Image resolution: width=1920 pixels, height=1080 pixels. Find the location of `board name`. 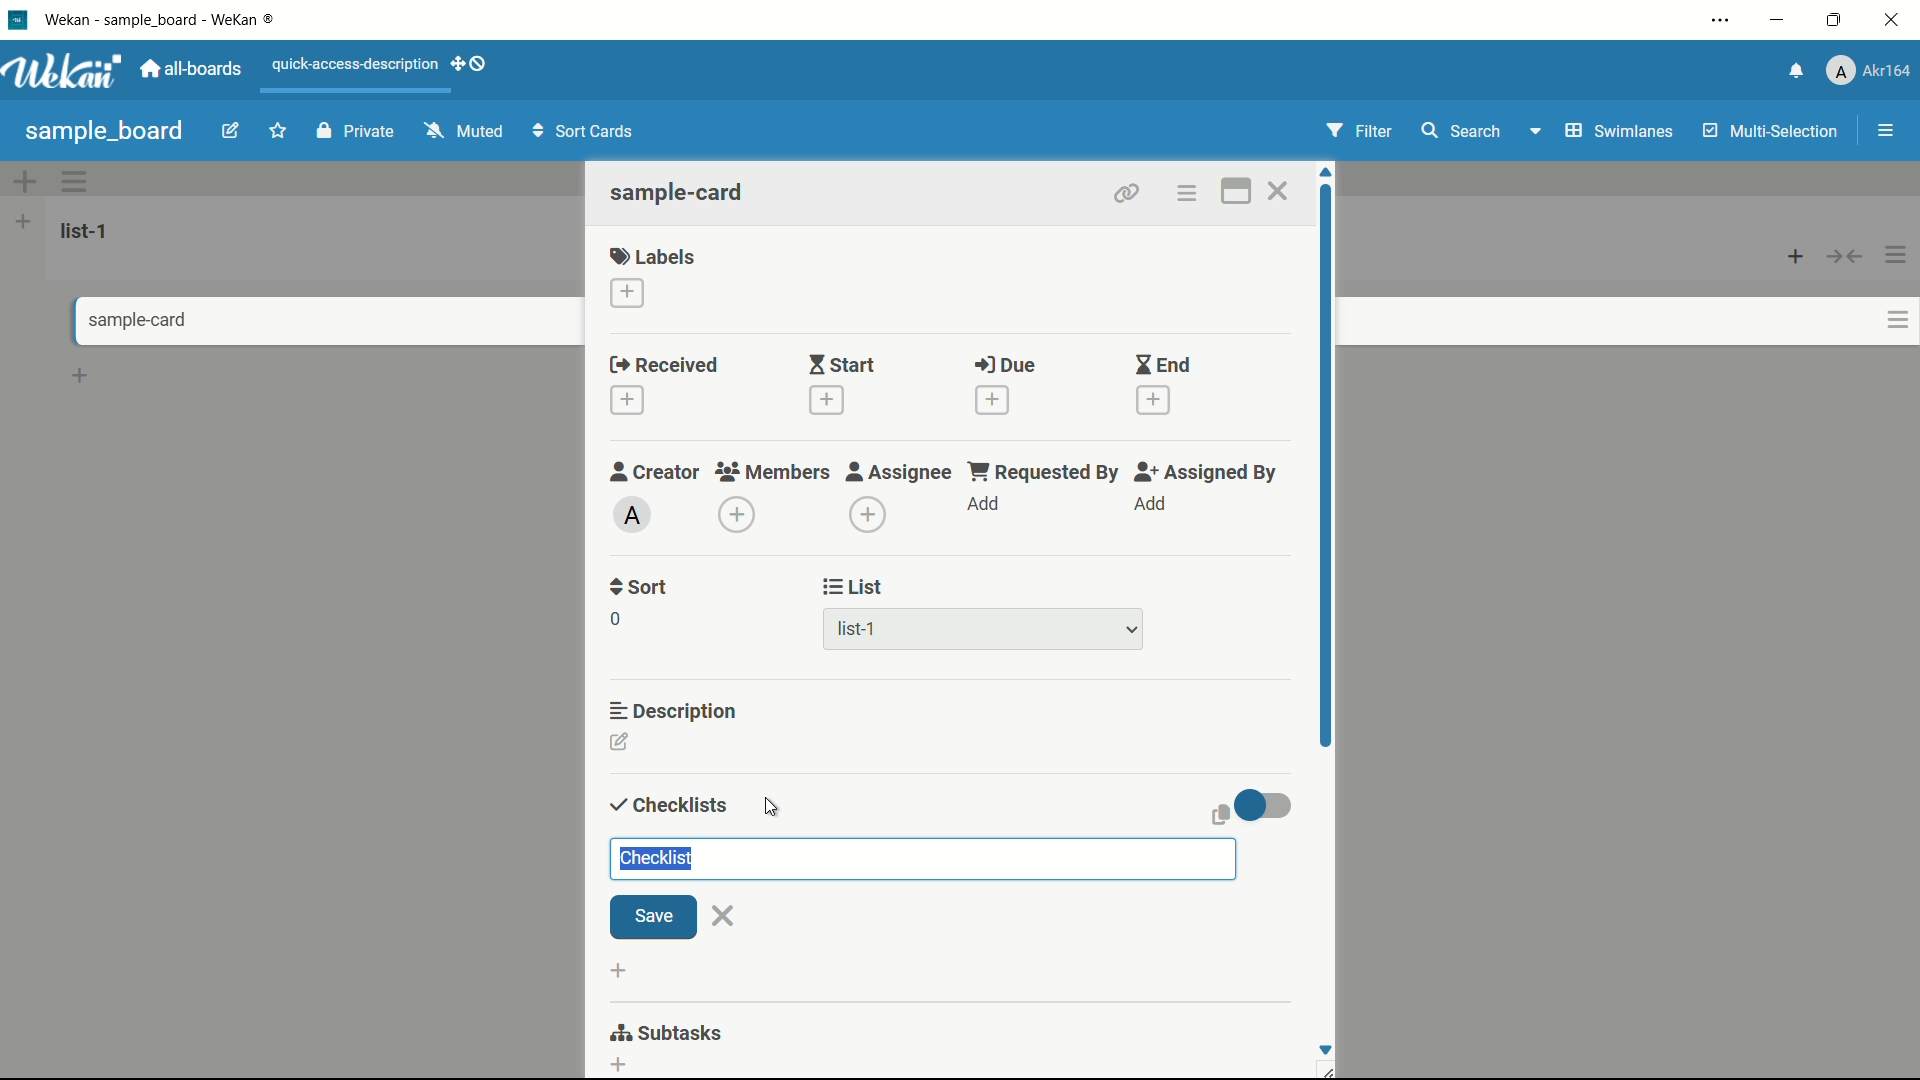

board name is located at coordinates (104, 131).